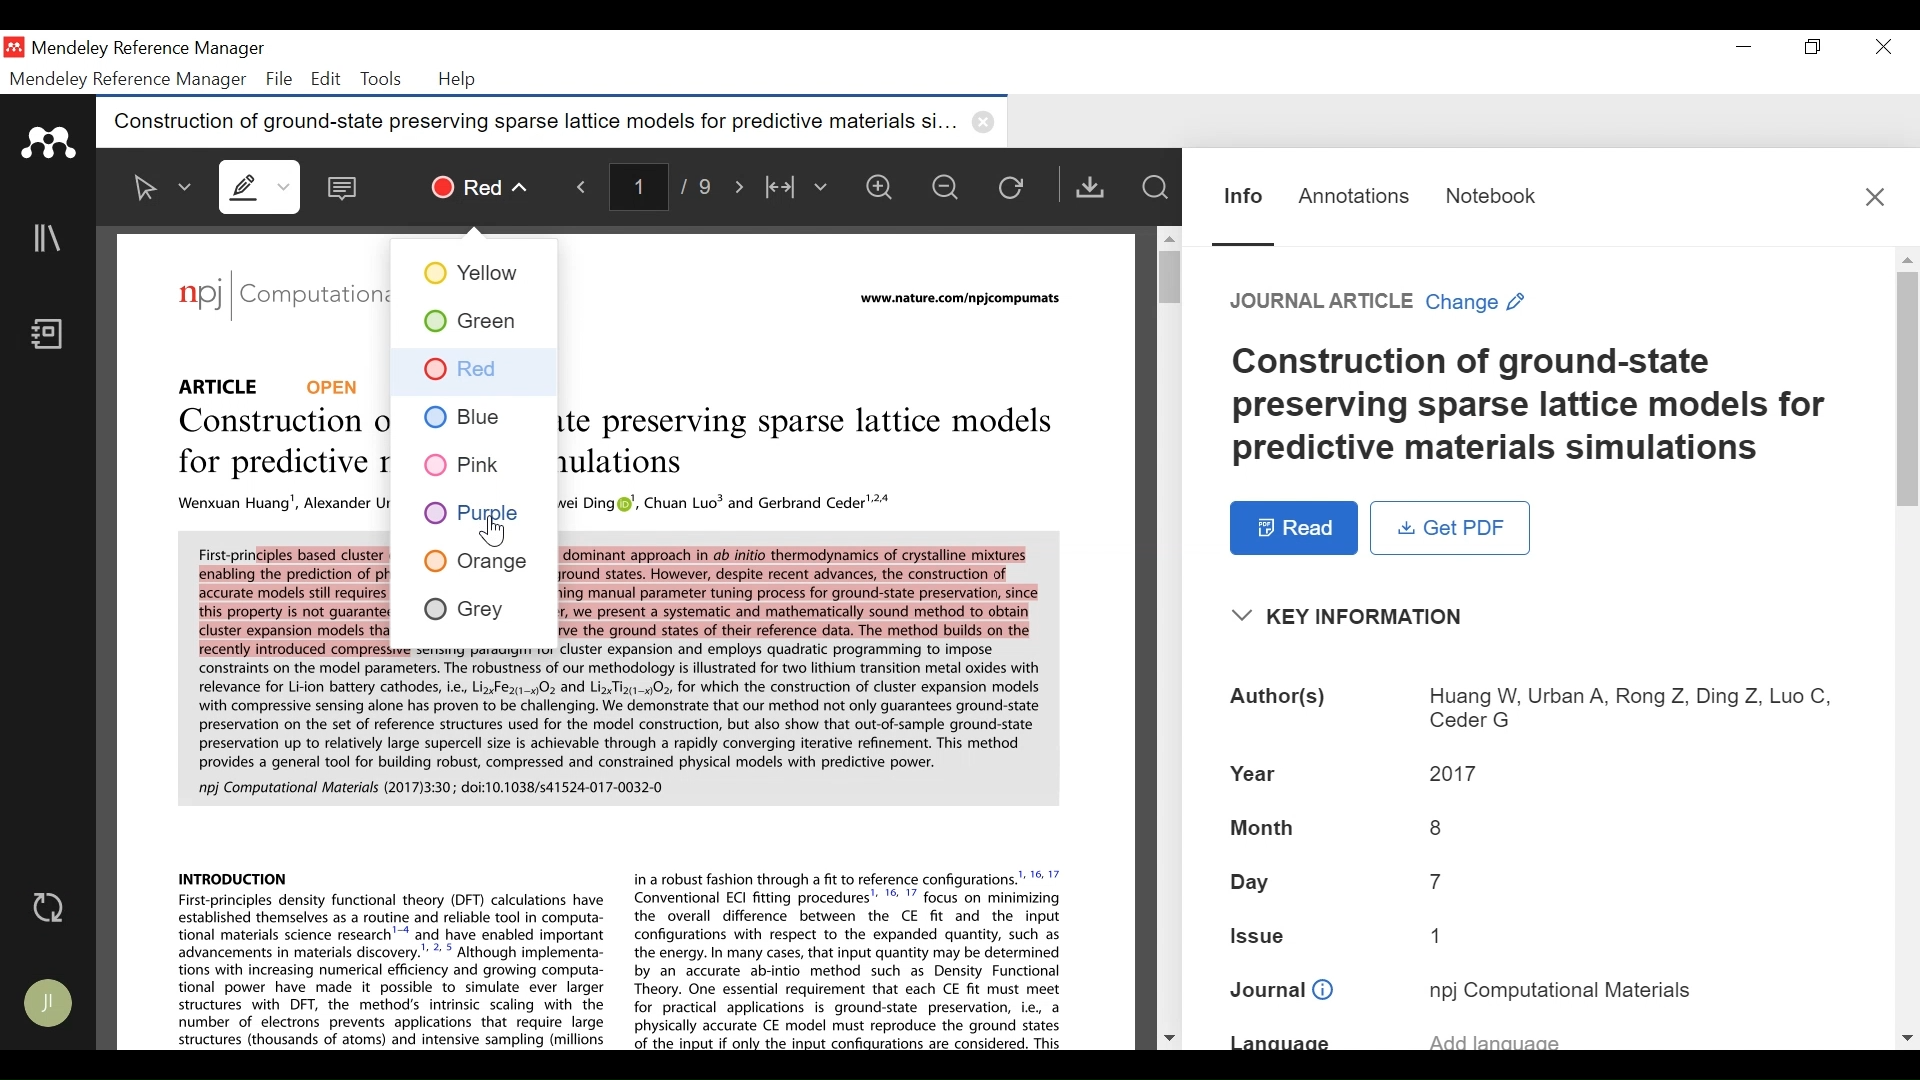  Describe the element at coordinates (471, 420) in the screenshot. I see `Blue` at that location.